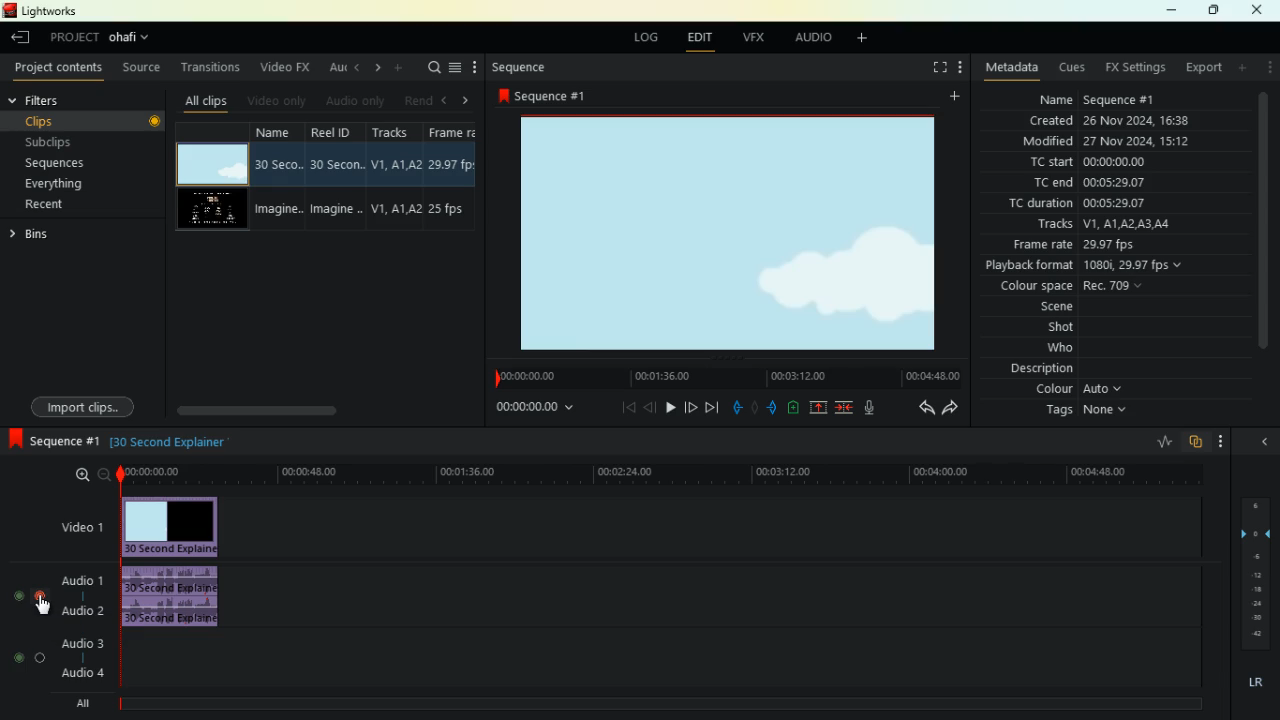 This screenshot has width=1280, height=720. I want to click on beggining, so click(628, 408).